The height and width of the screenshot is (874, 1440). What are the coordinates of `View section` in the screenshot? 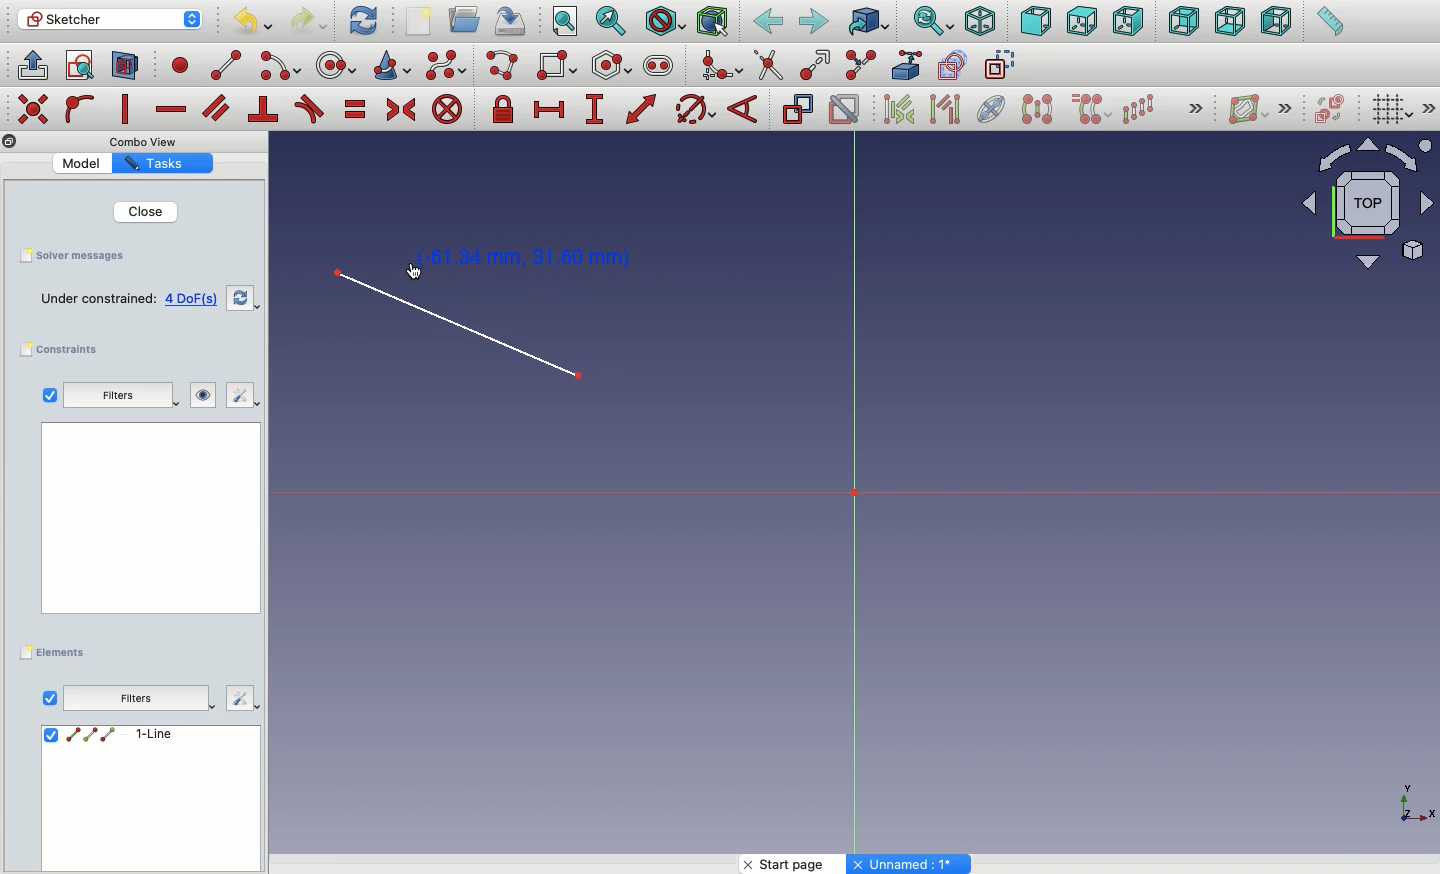 It's located at (125, 67).